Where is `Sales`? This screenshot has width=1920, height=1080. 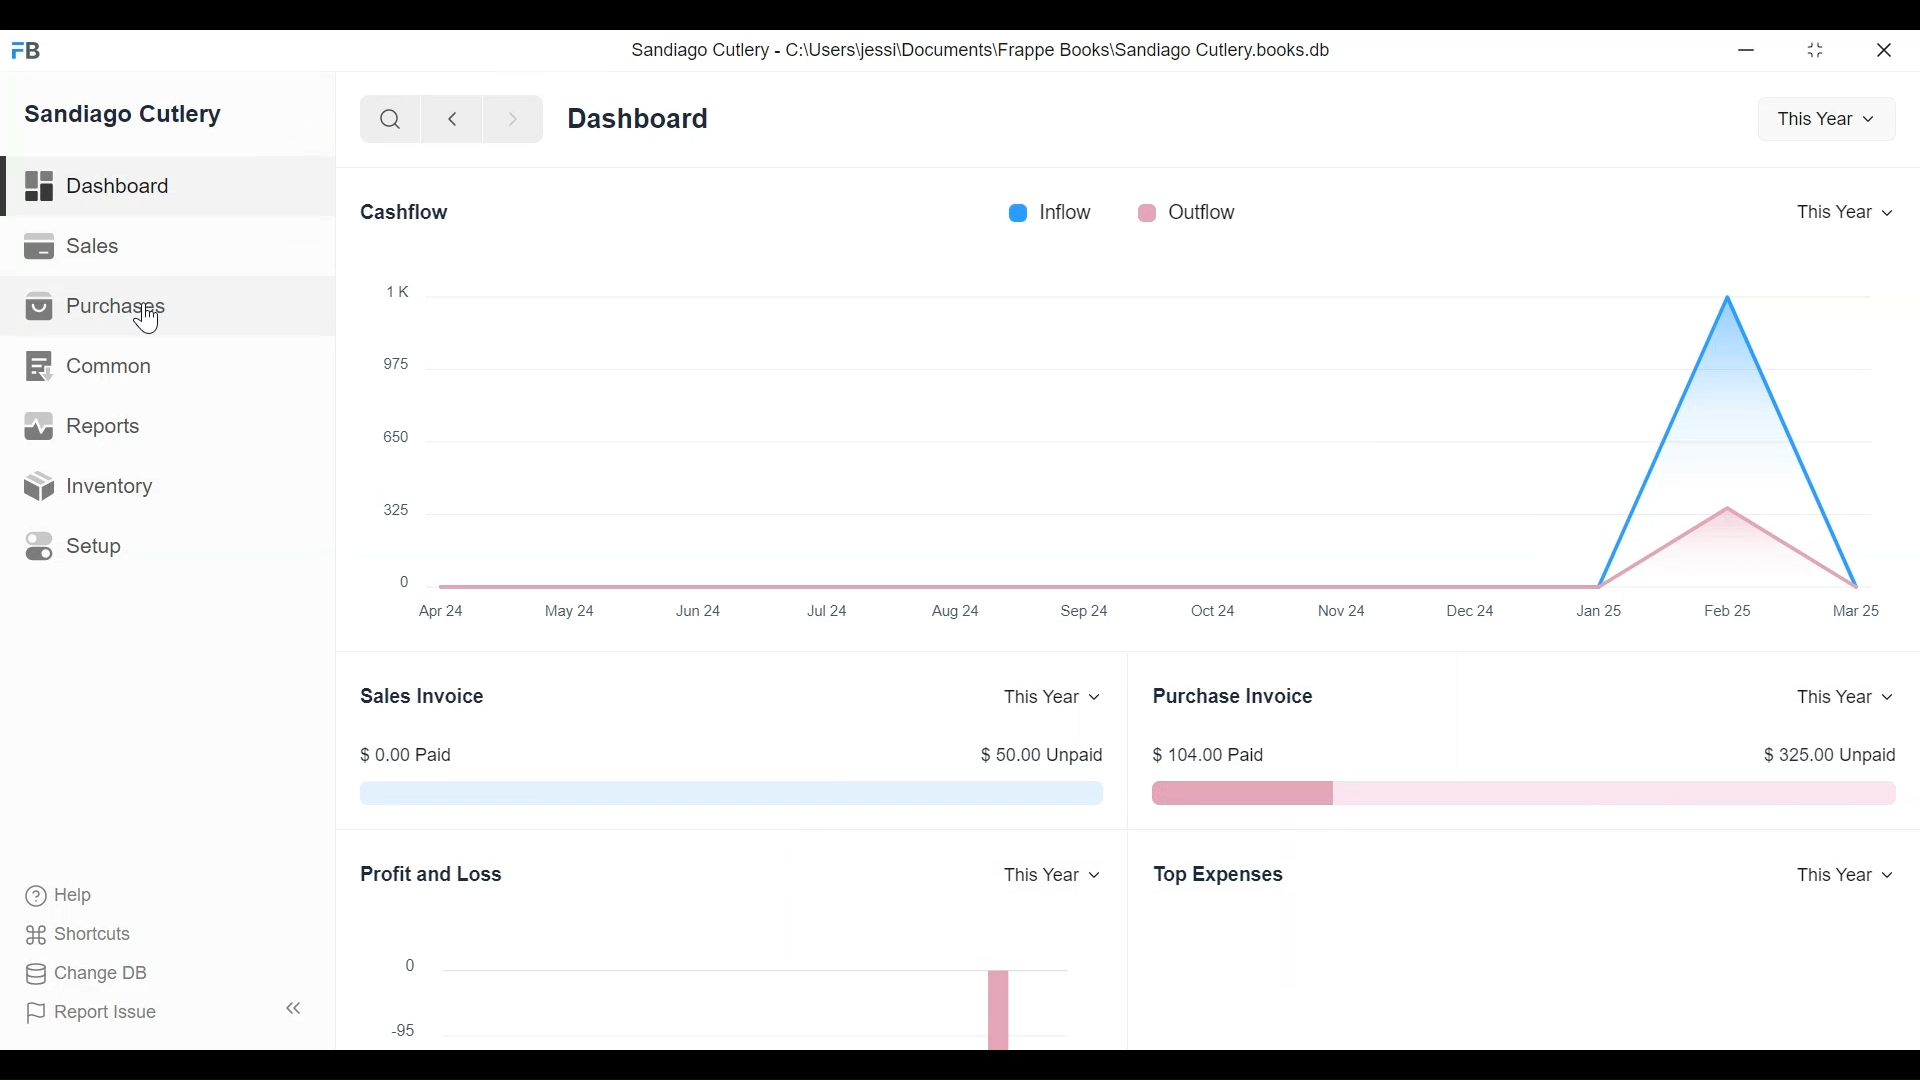 Sales is located at coordinates (73, 245).